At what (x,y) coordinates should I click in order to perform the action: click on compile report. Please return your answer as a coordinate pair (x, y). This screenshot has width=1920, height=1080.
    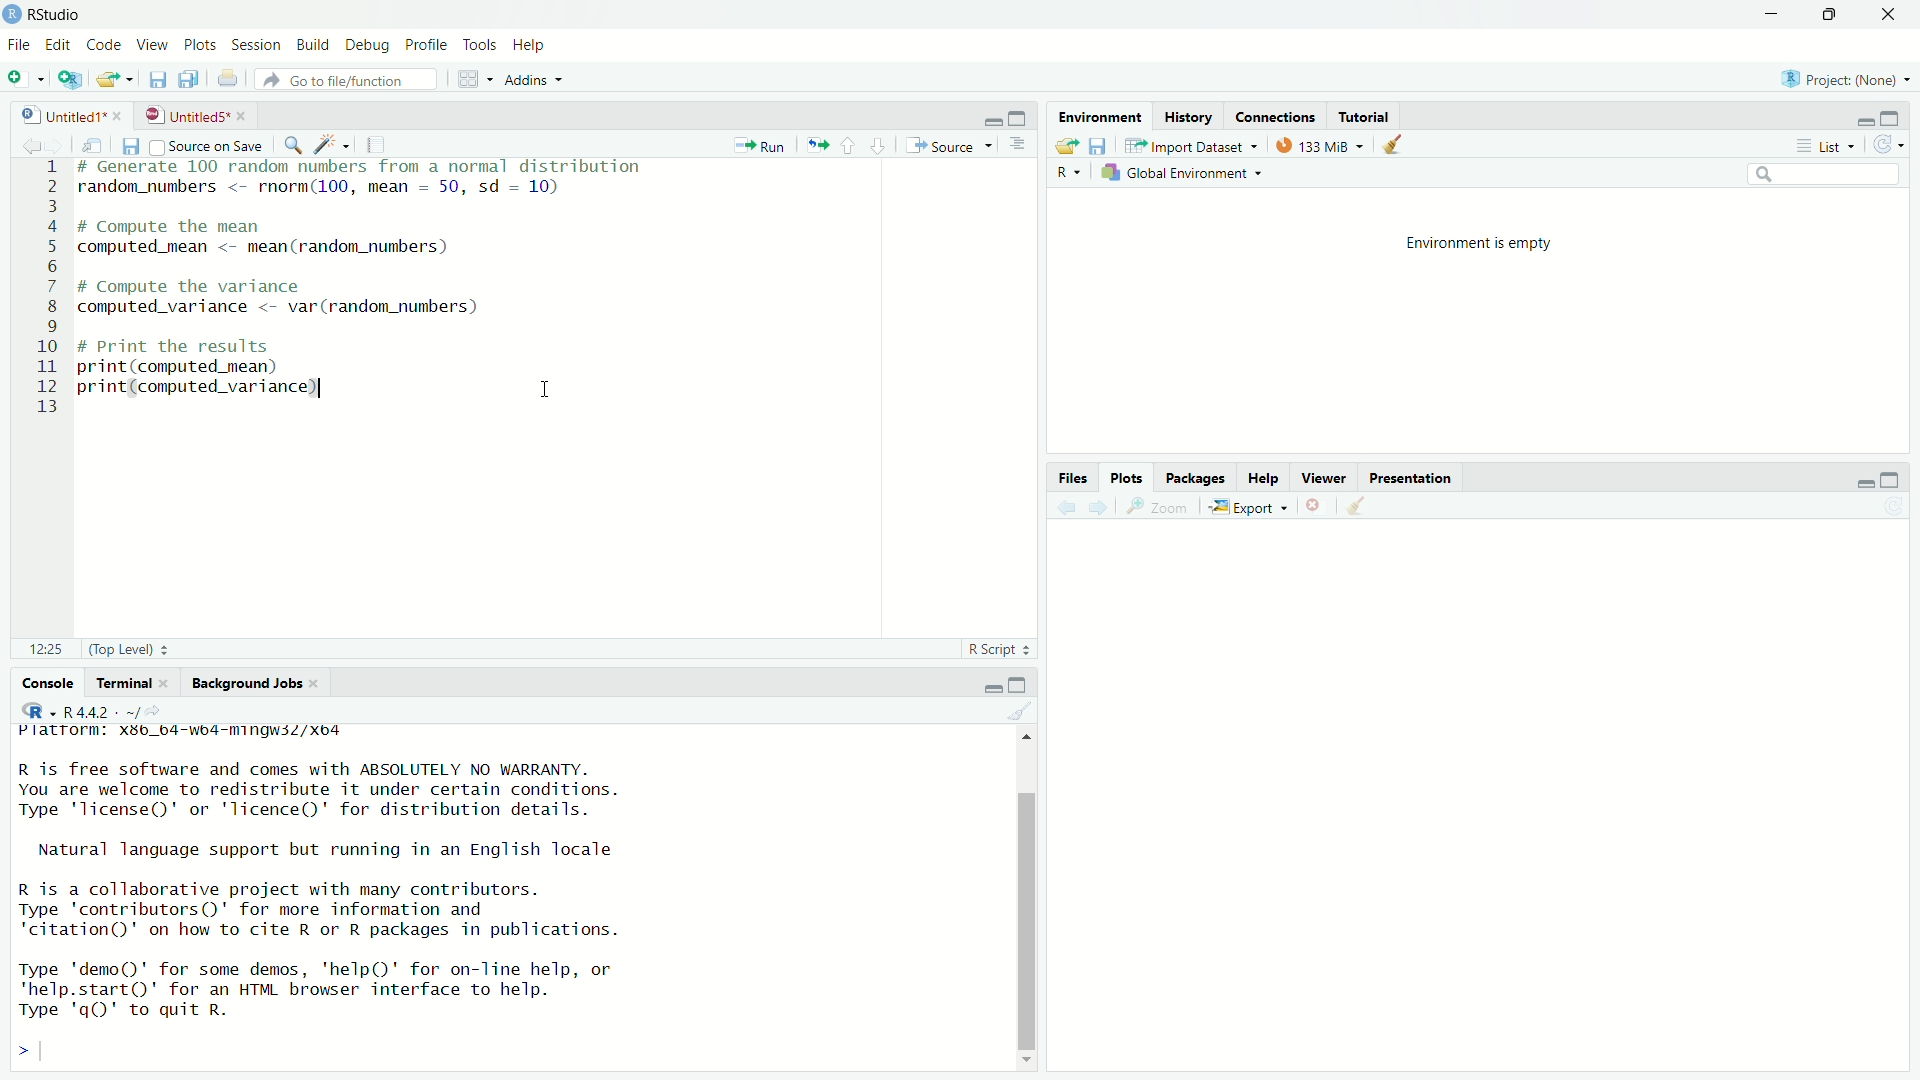
    Looking at the image, I should click on (377, 144).